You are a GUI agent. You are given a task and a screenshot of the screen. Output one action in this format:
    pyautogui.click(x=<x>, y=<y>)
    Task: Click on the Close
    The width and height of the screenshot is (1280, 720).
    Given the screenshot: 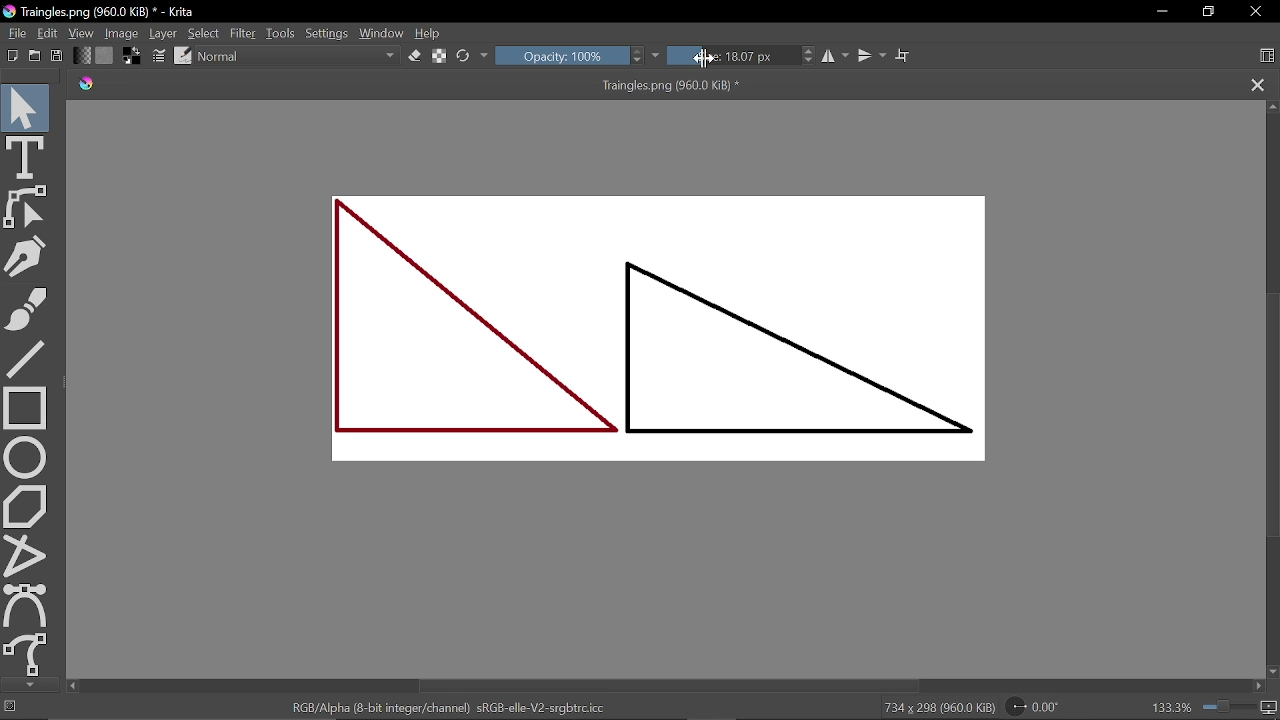 What is the action you would take?
    pyautogui.click(x=1253, y=12)
    